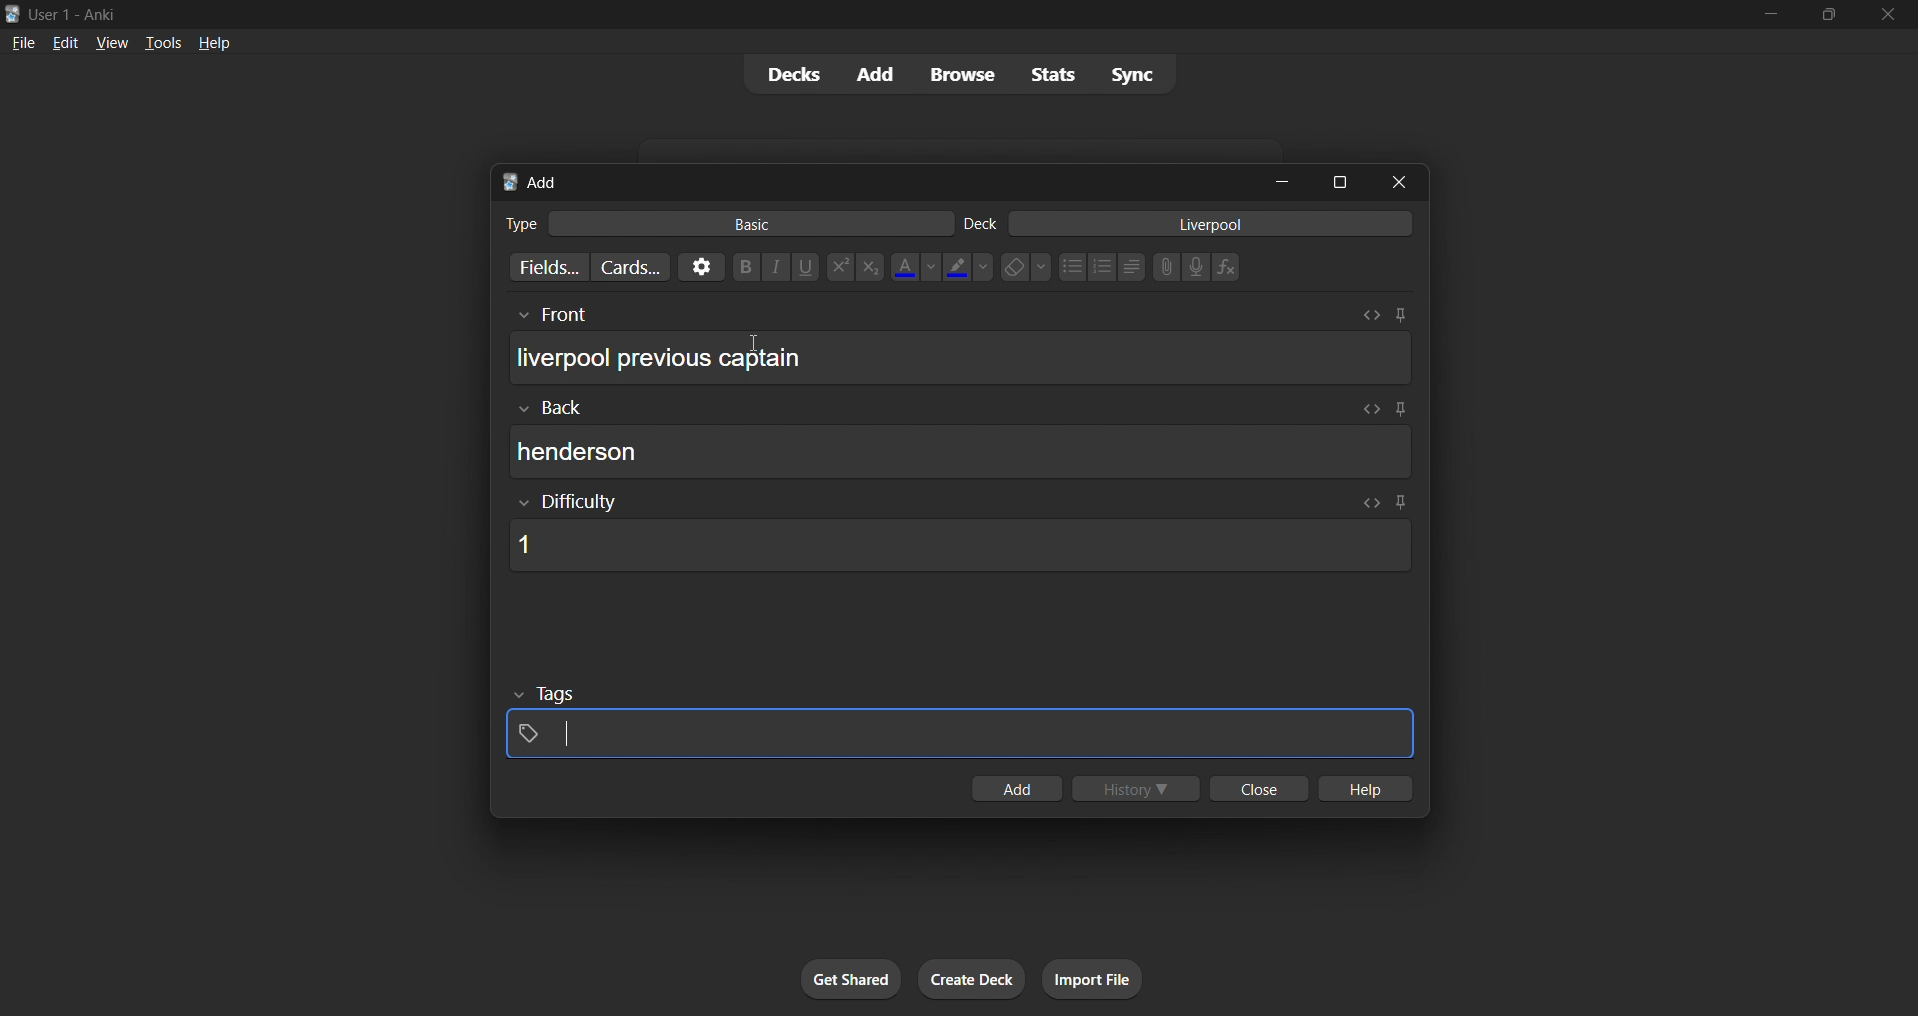  I want to click on customize card templates, so click(628, 267).